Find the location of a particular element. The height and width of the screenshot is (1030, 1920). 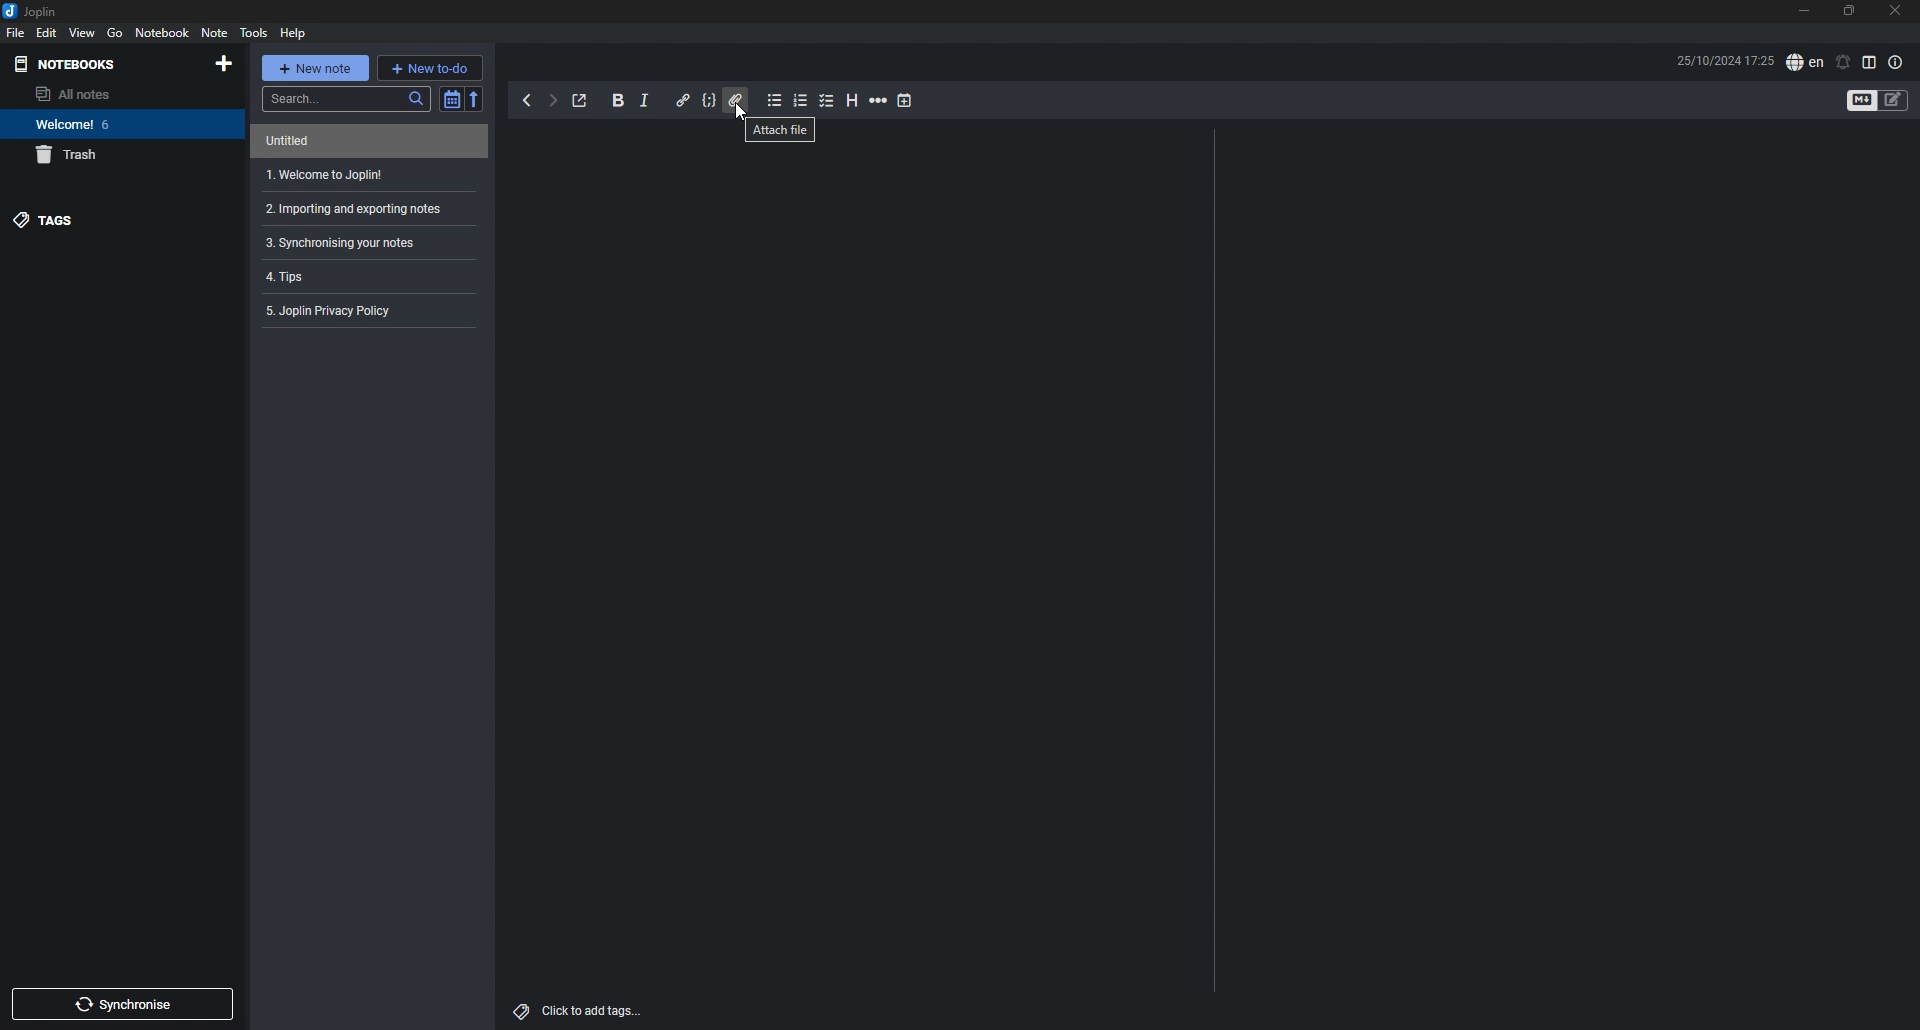

2. Importing and exporting notes is located at coordinates (365, 208).